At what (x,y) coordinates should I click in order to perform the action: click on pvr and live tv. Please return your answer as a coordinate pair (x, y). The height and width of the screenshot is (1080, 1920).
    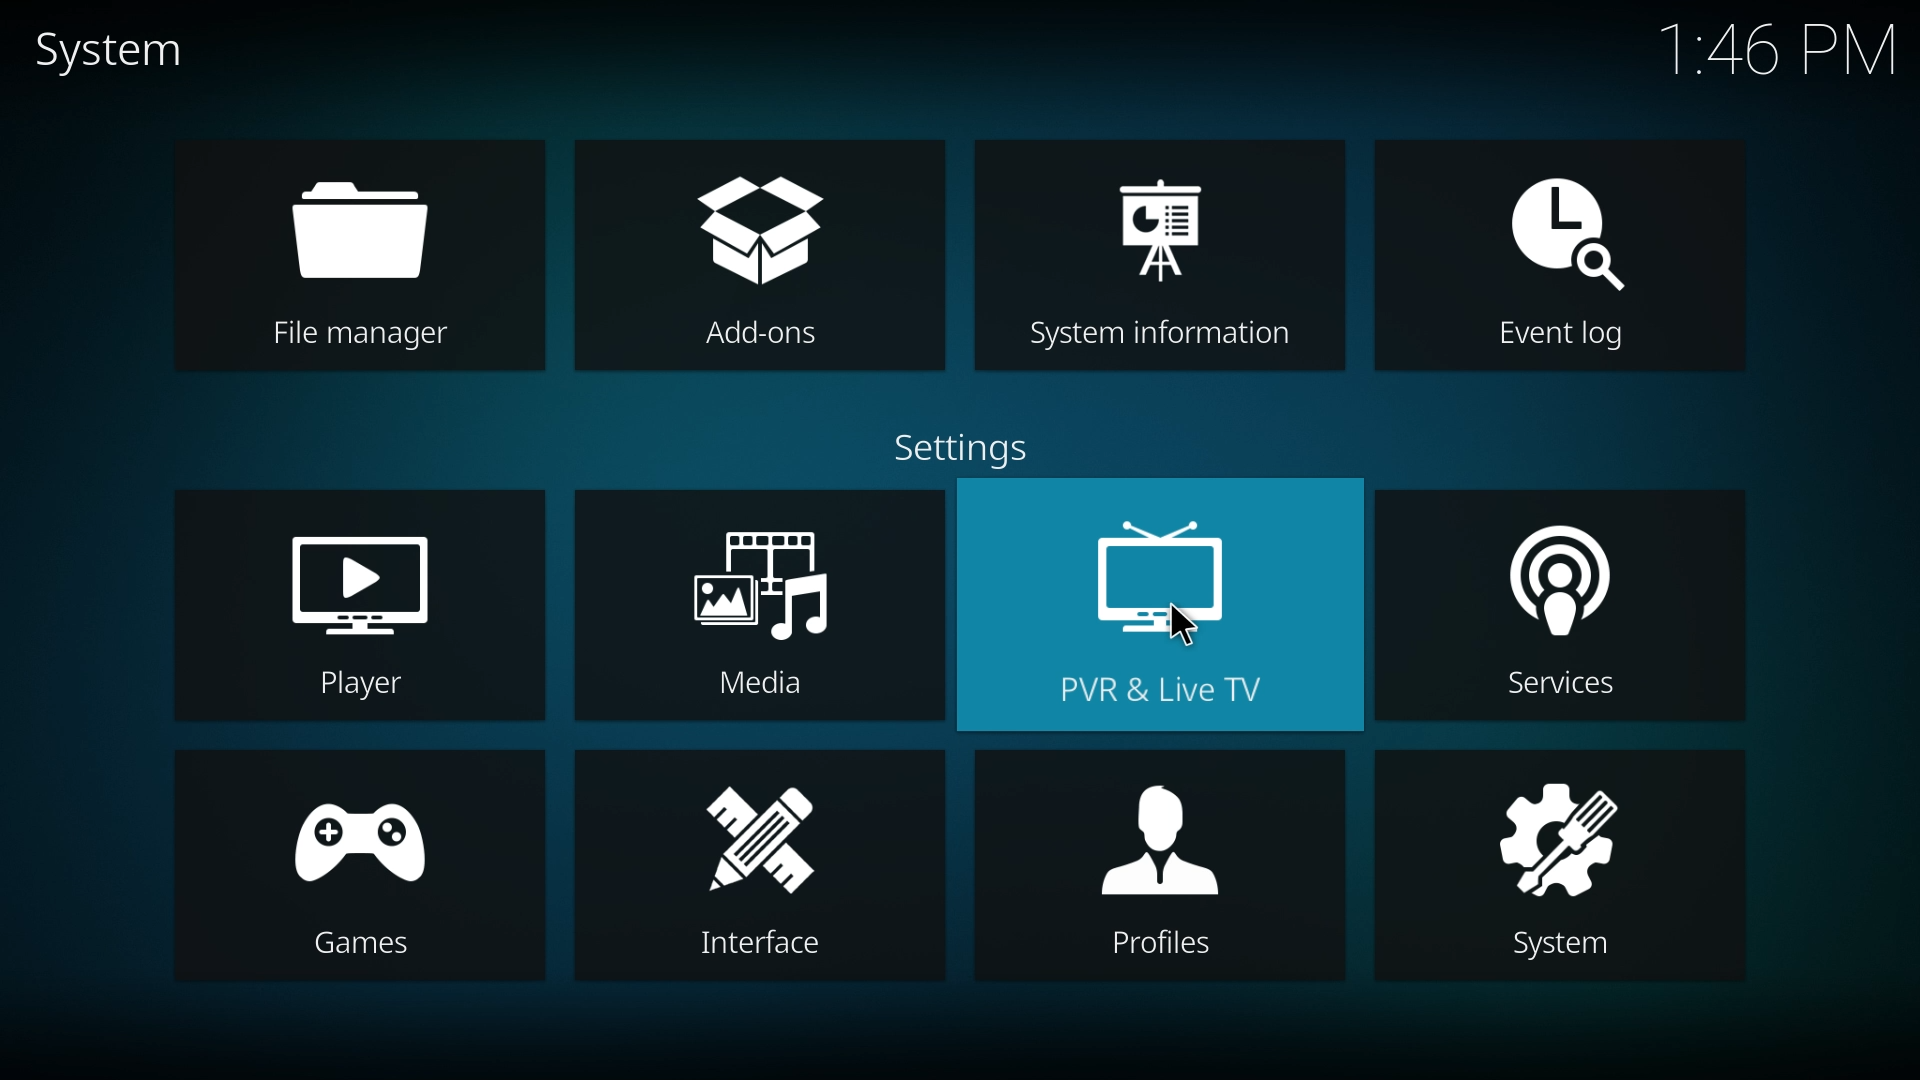
    Looking at the image, I should click on (1159, 604).